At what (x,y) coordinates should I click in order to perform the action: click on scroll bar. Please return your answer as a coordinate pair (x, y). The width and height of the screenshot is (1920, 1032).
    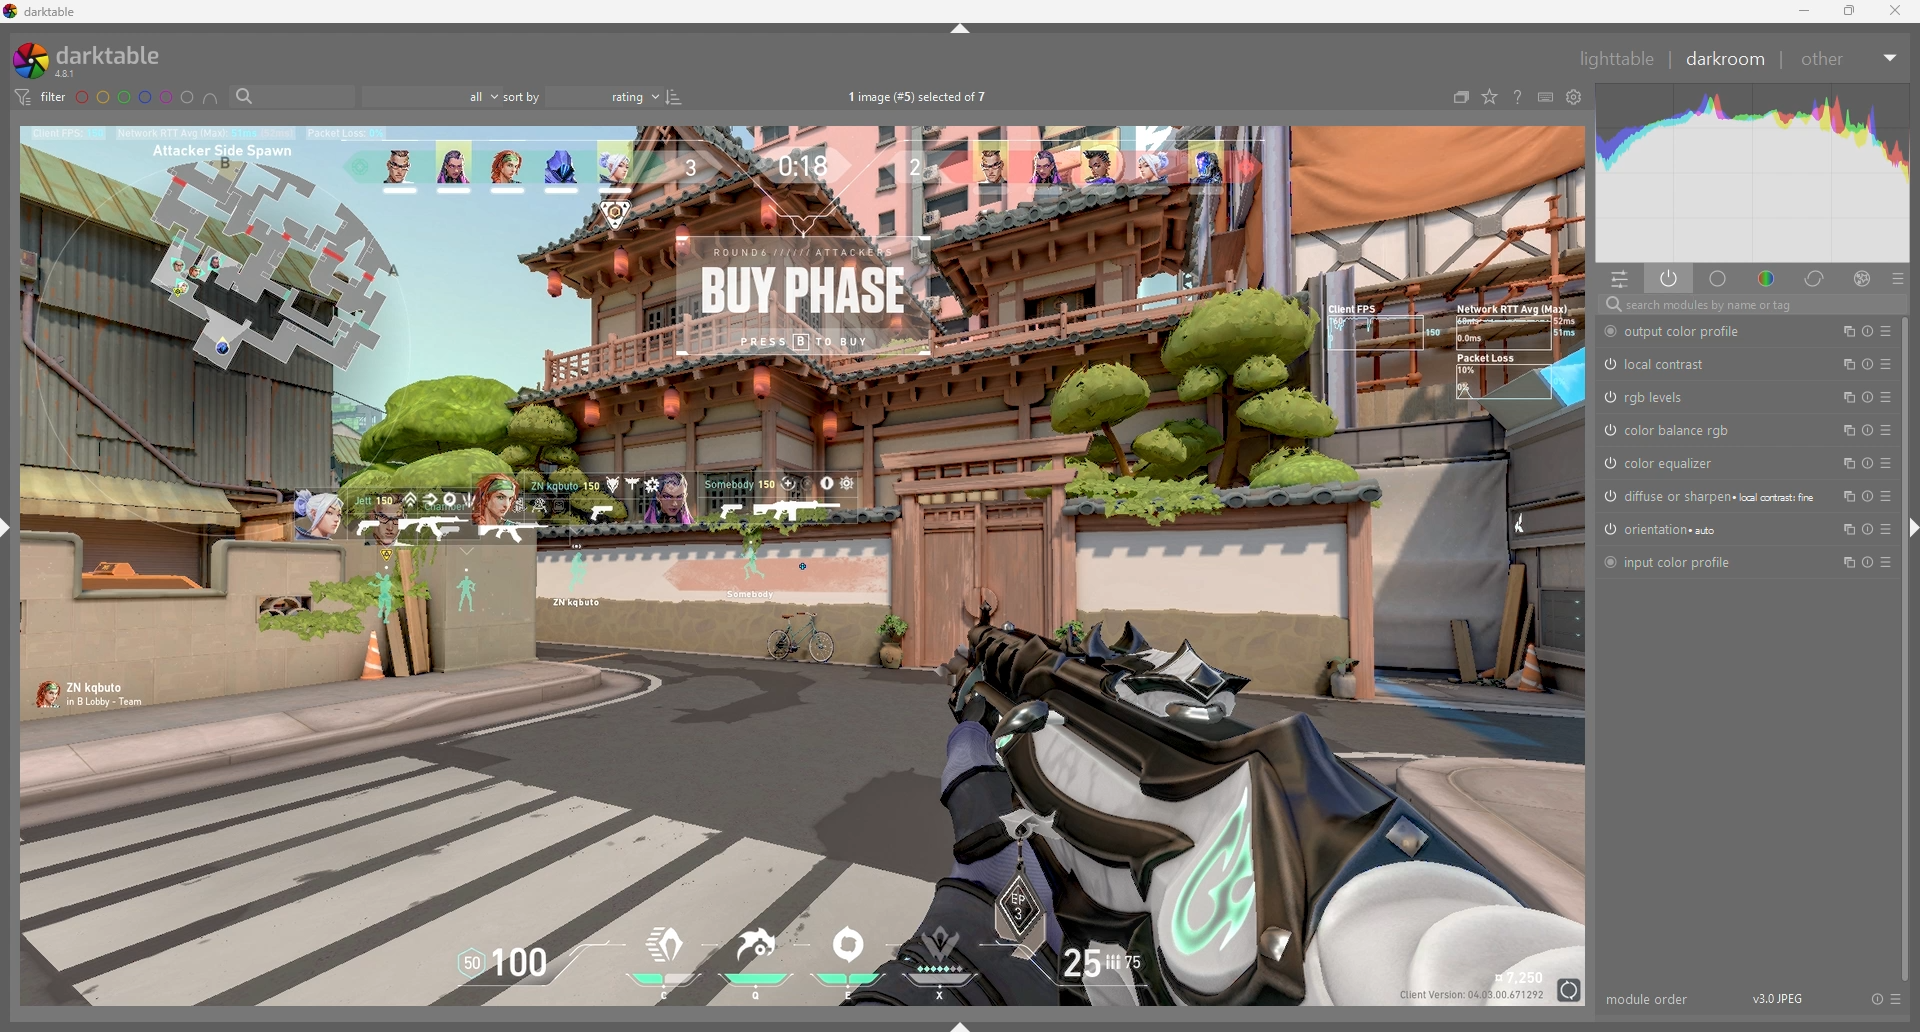
    Looking at the image, I should click on (1906, 647).